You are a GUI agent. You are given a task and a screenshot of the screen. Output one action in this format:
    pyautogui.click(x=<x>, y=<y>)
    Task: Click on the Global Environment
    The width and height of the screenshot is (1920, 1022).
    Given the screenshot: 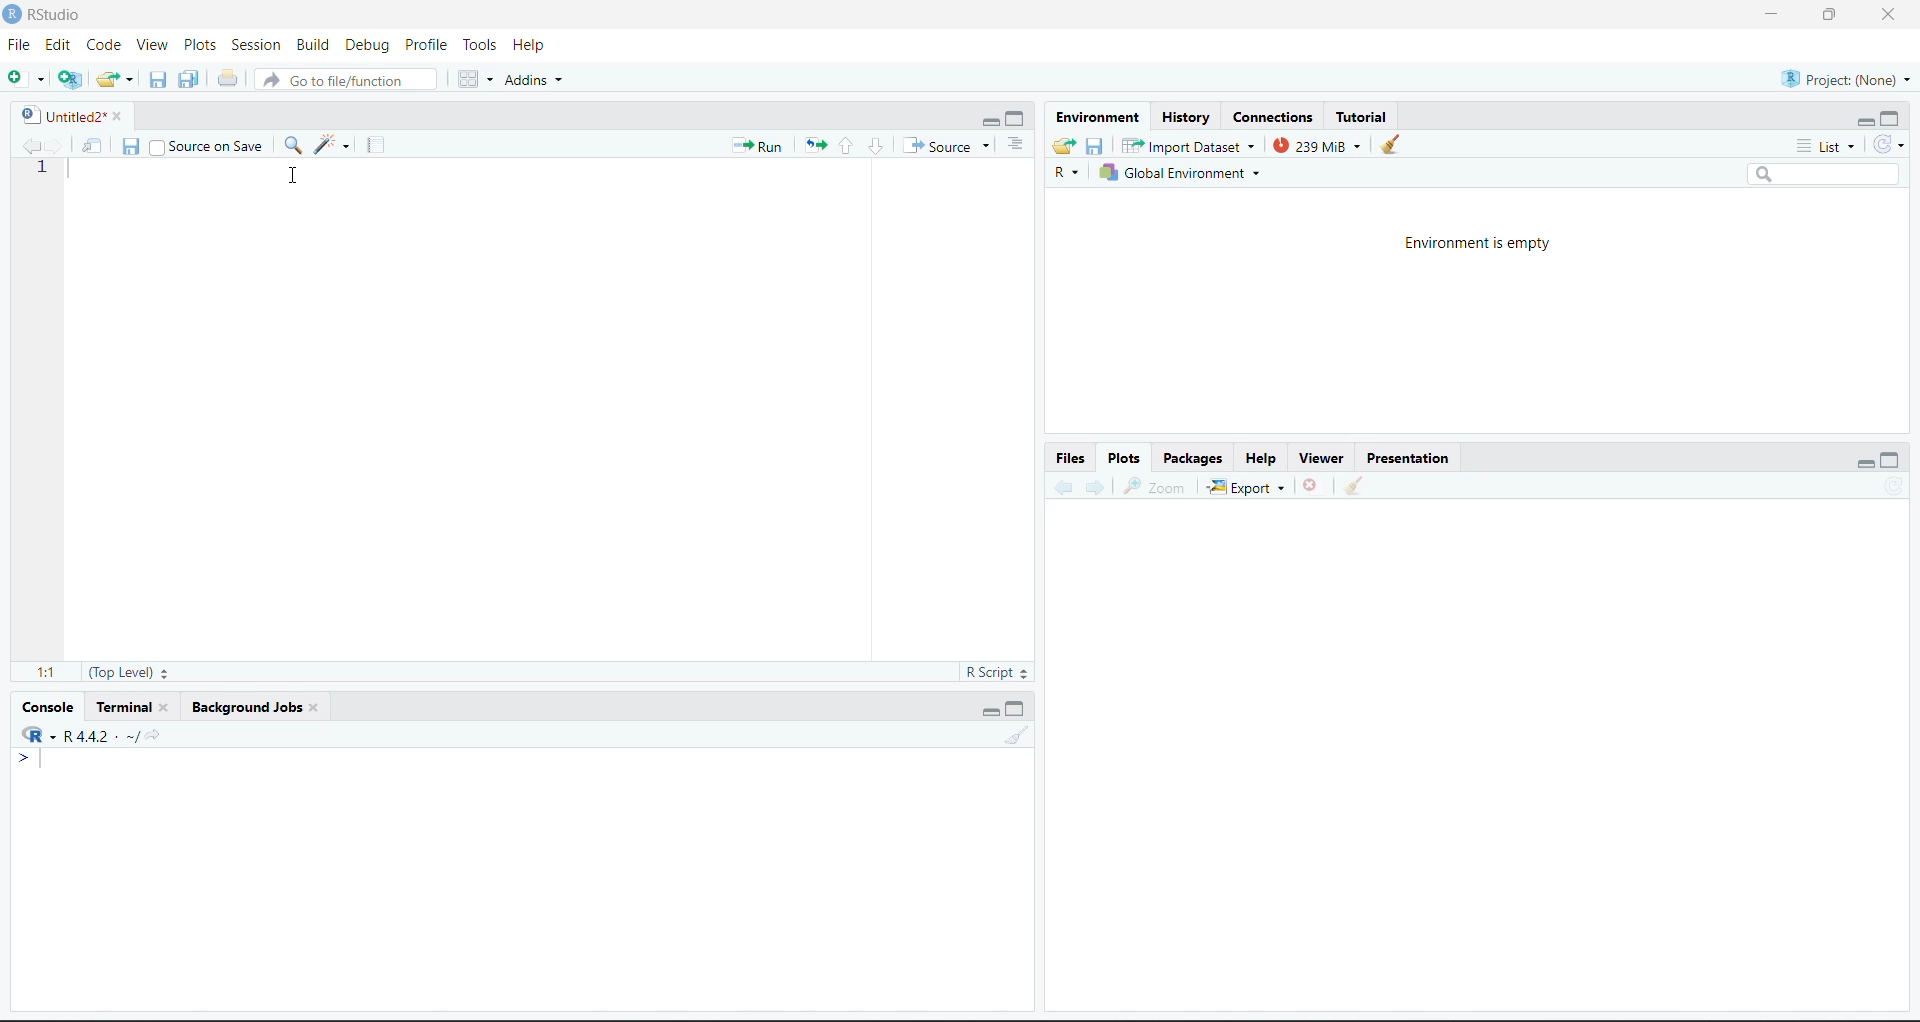 What is the action you would take?
    pyautogui.click(x=1199, y=175)
    